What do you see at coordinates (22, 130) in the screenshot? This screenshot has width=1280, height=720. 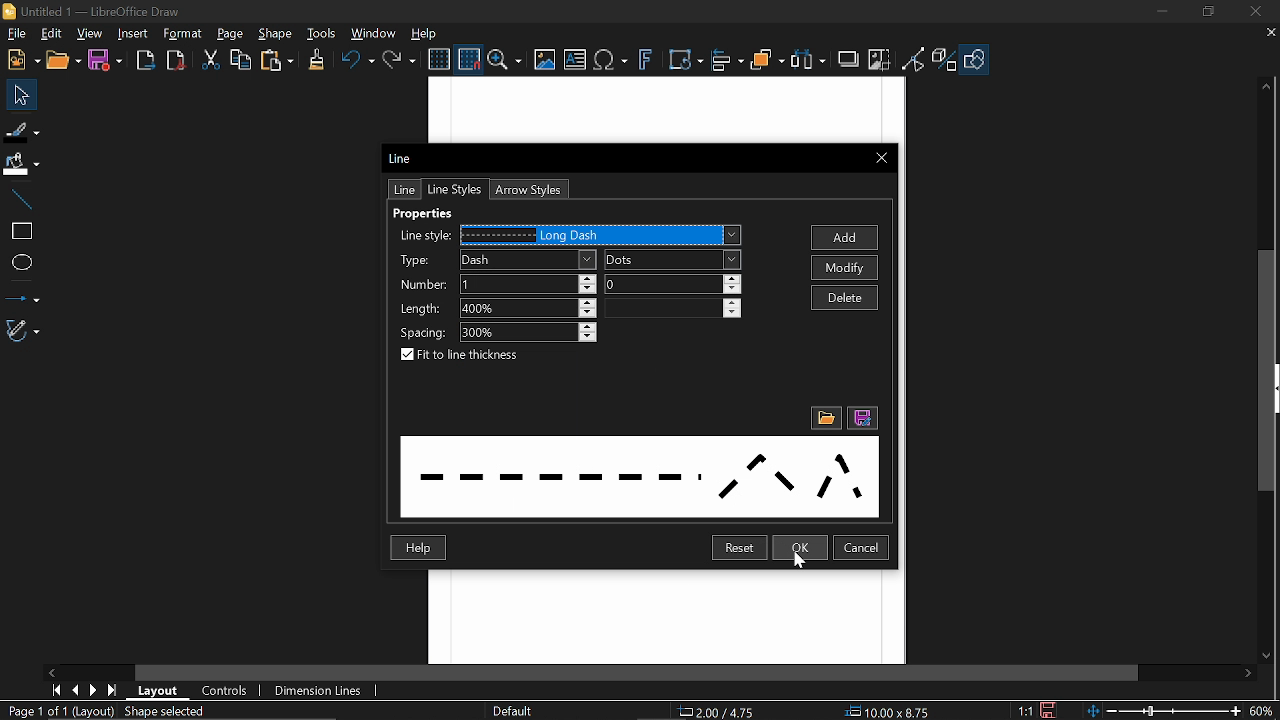 I see `Fill line` at bounding box center [22, 130].